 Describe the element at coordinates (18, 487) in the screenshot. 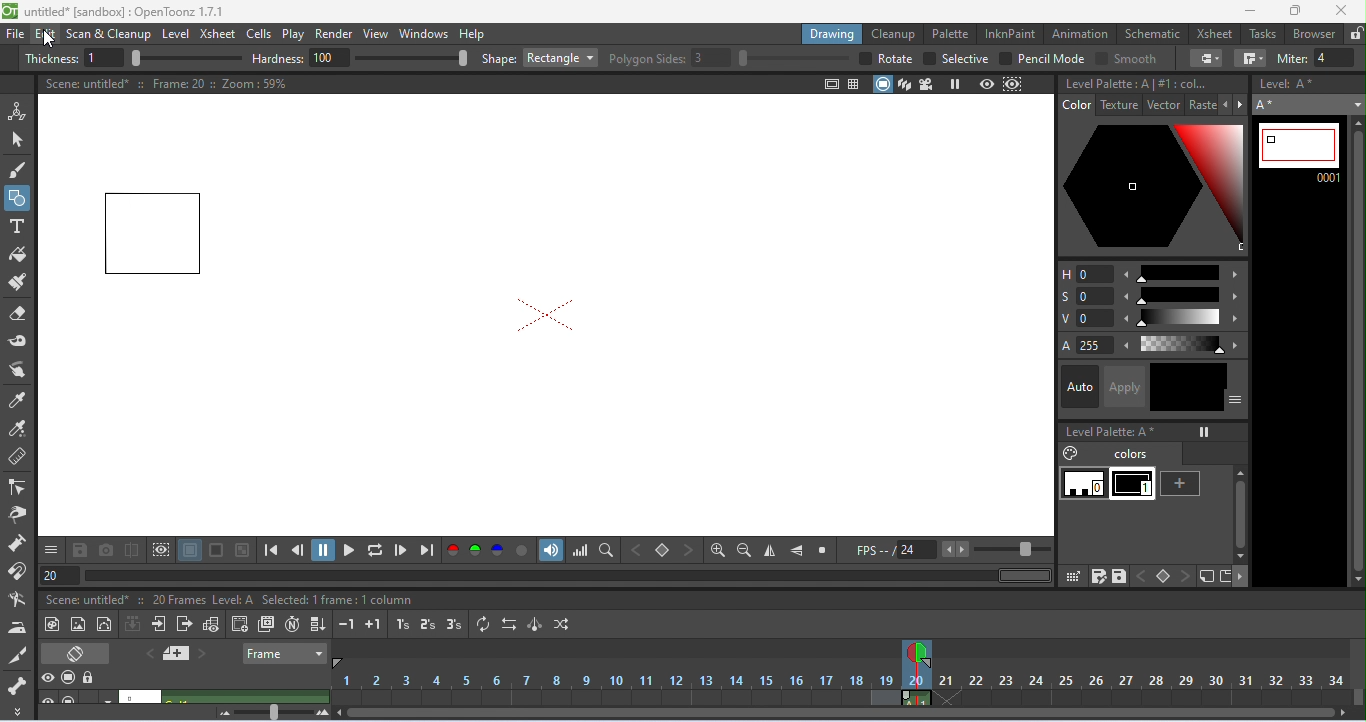

I see `control point editor tool` at that location.